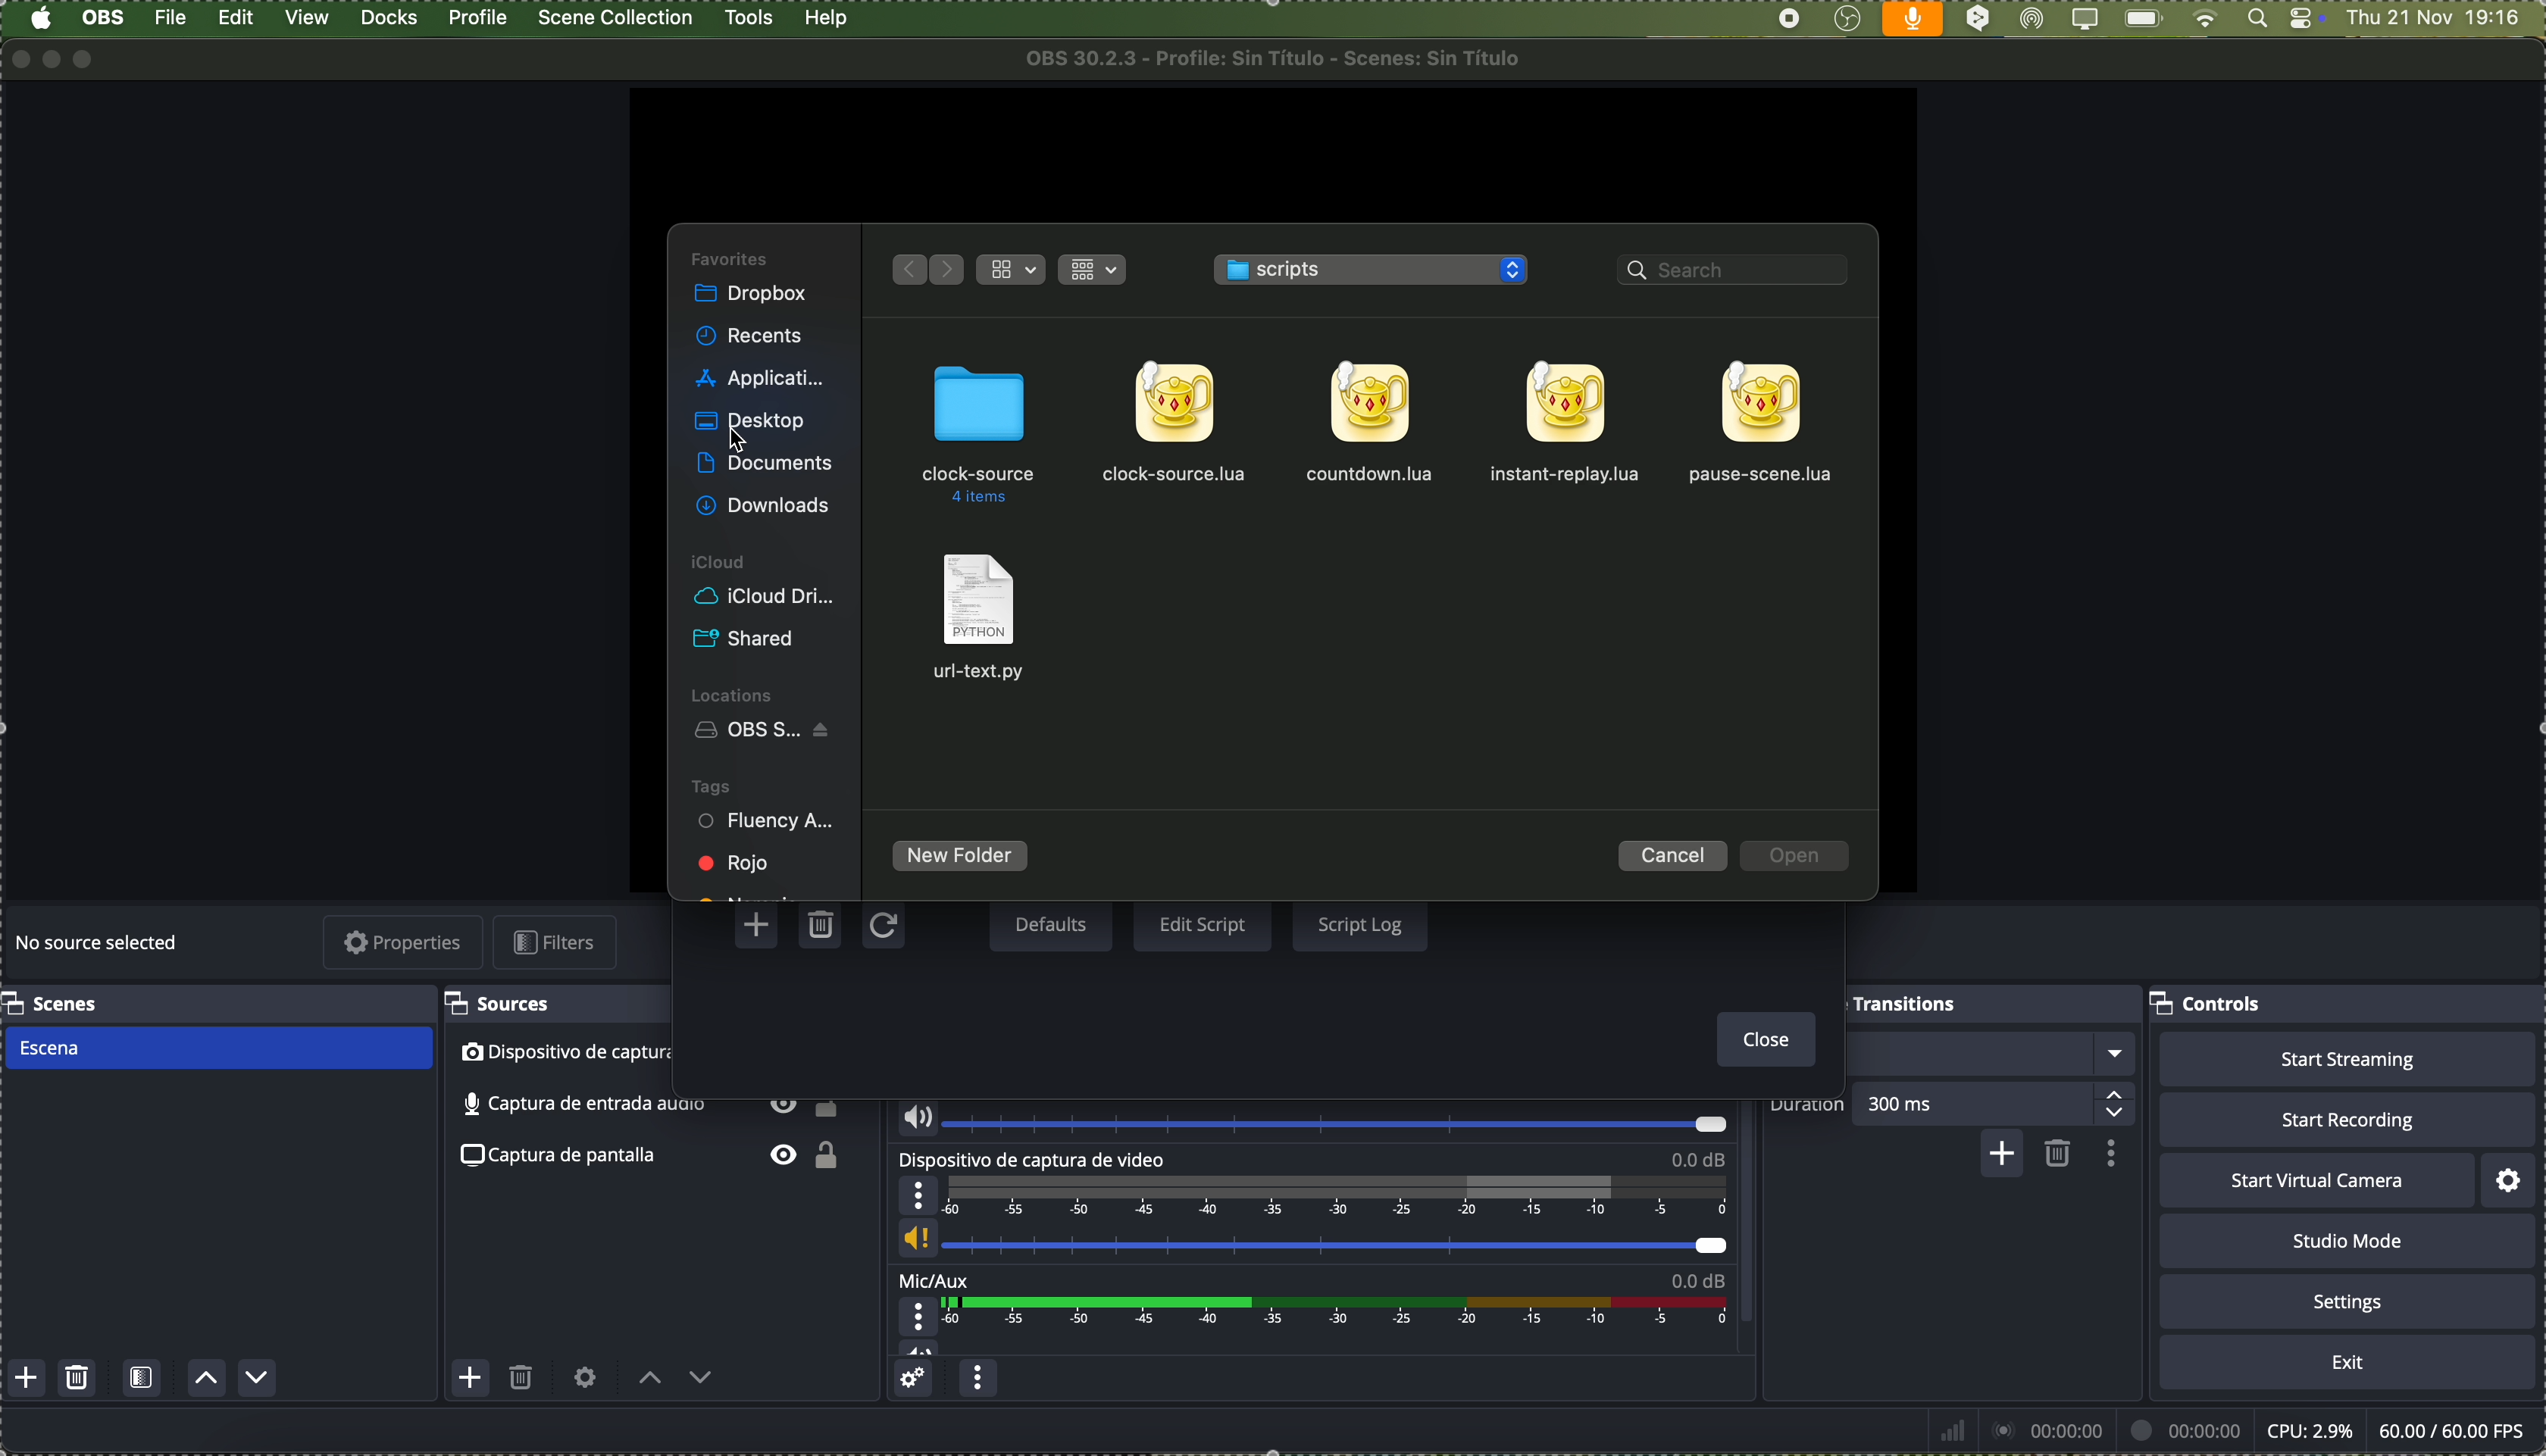 This screenshot has width=2546, height=1456. Describe the element at coordinates (732, 257) in the screenshot. I see `favorites` at that location.